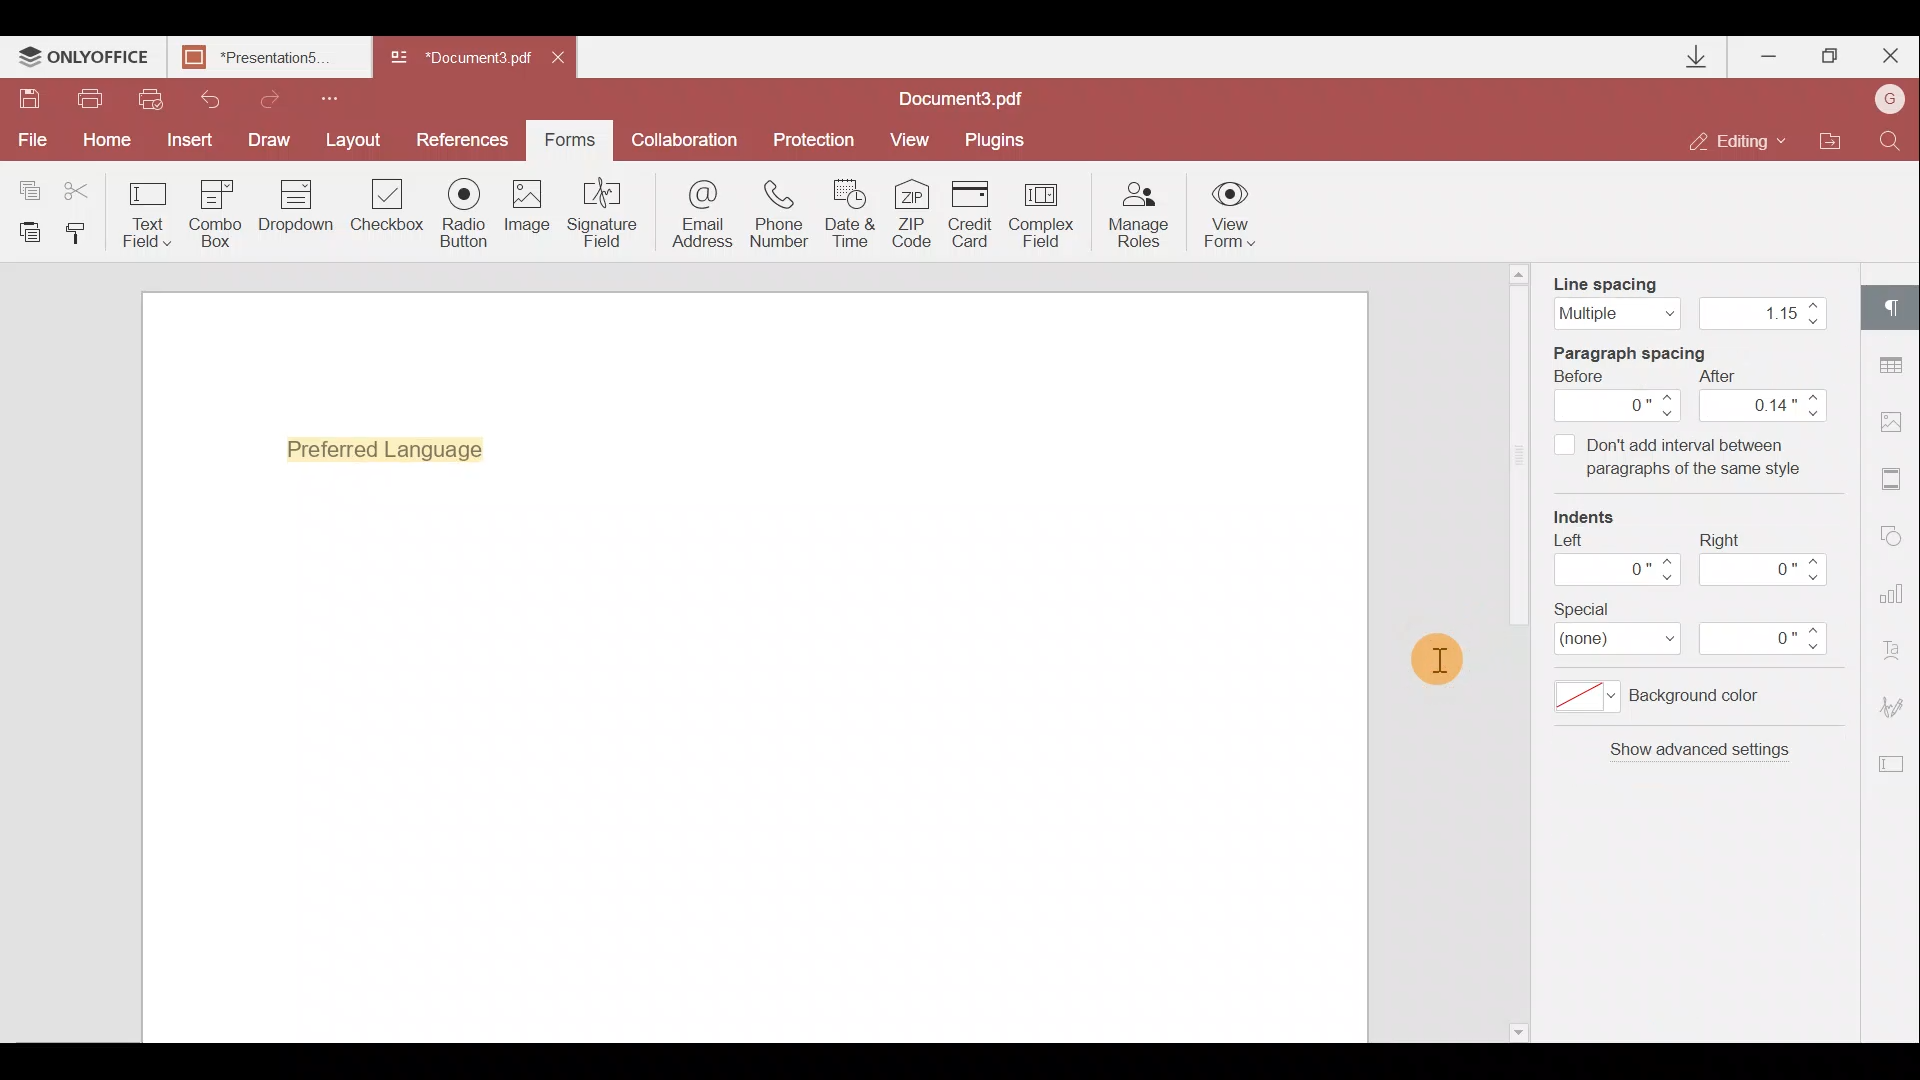 The width and height of the screenshot is (1920, 1080). What do you see at coordinates (148, 98) in the screenshot?
I see `Quick print` at bounding box center [148, 98].